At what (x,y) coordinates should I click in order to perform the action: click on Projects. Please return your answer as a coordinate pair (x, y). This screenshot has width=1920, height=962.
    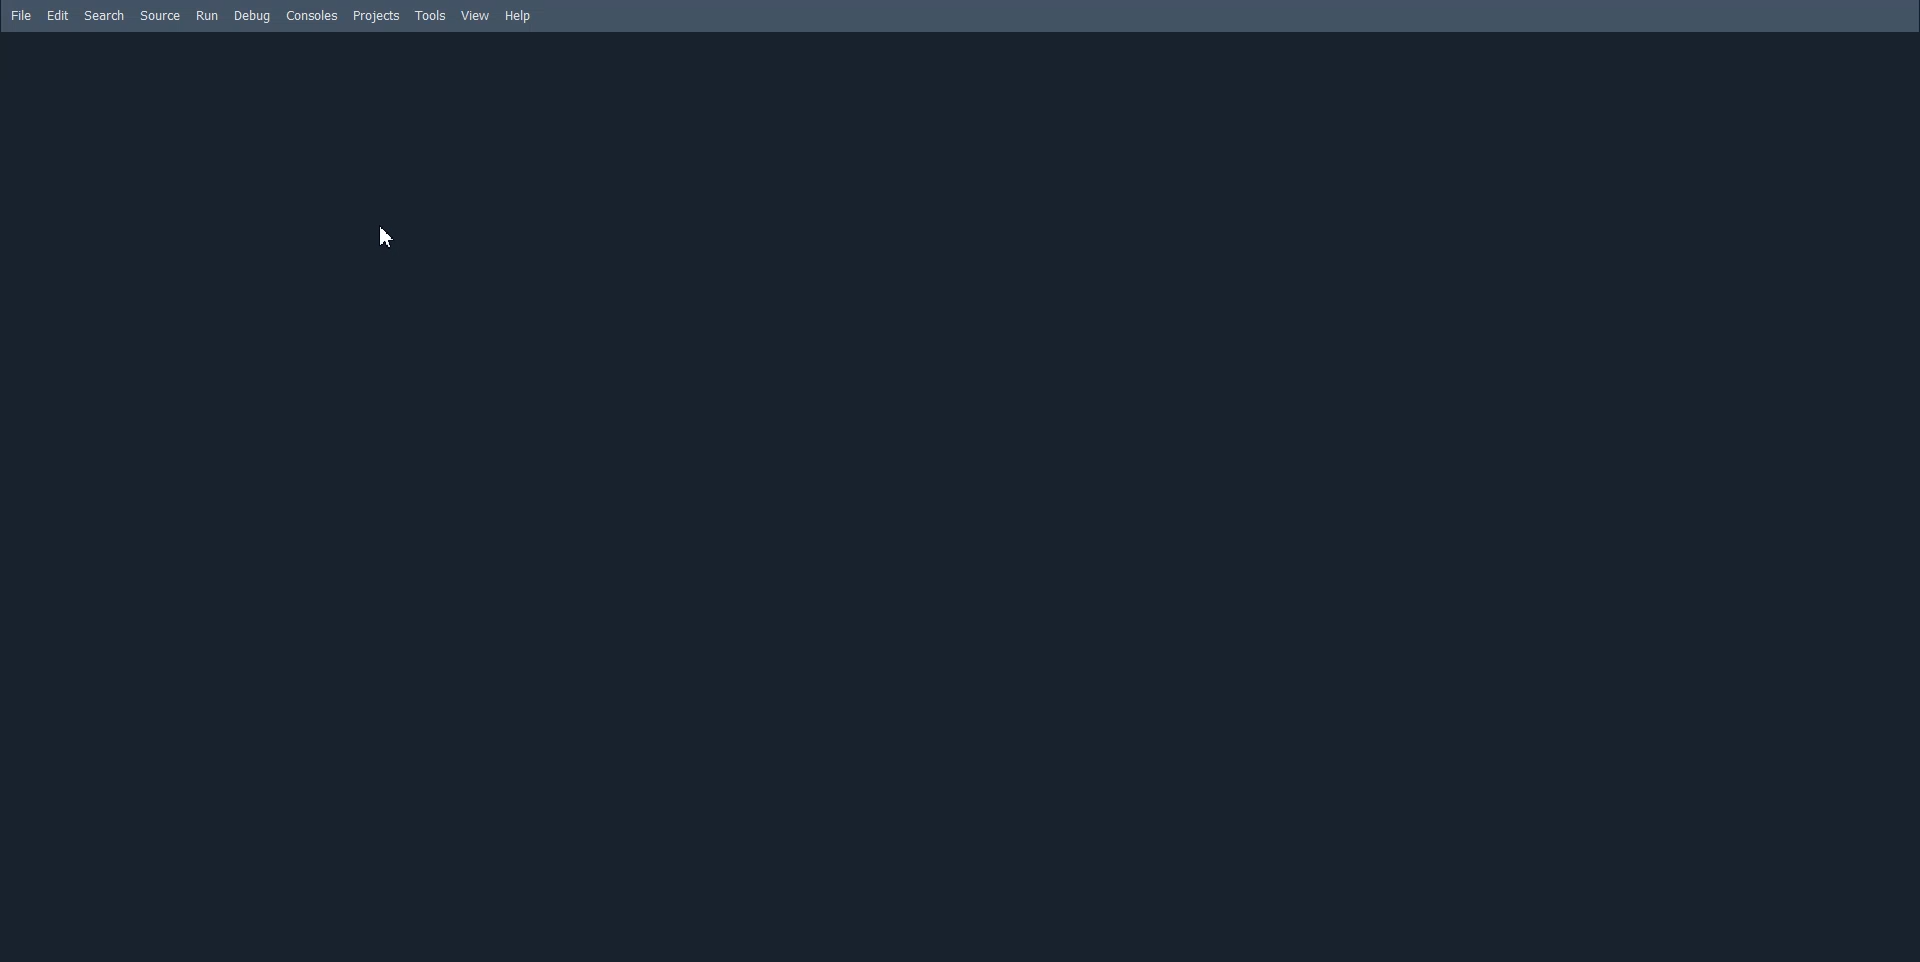
    Looking at the image, I should click on (375, 16).